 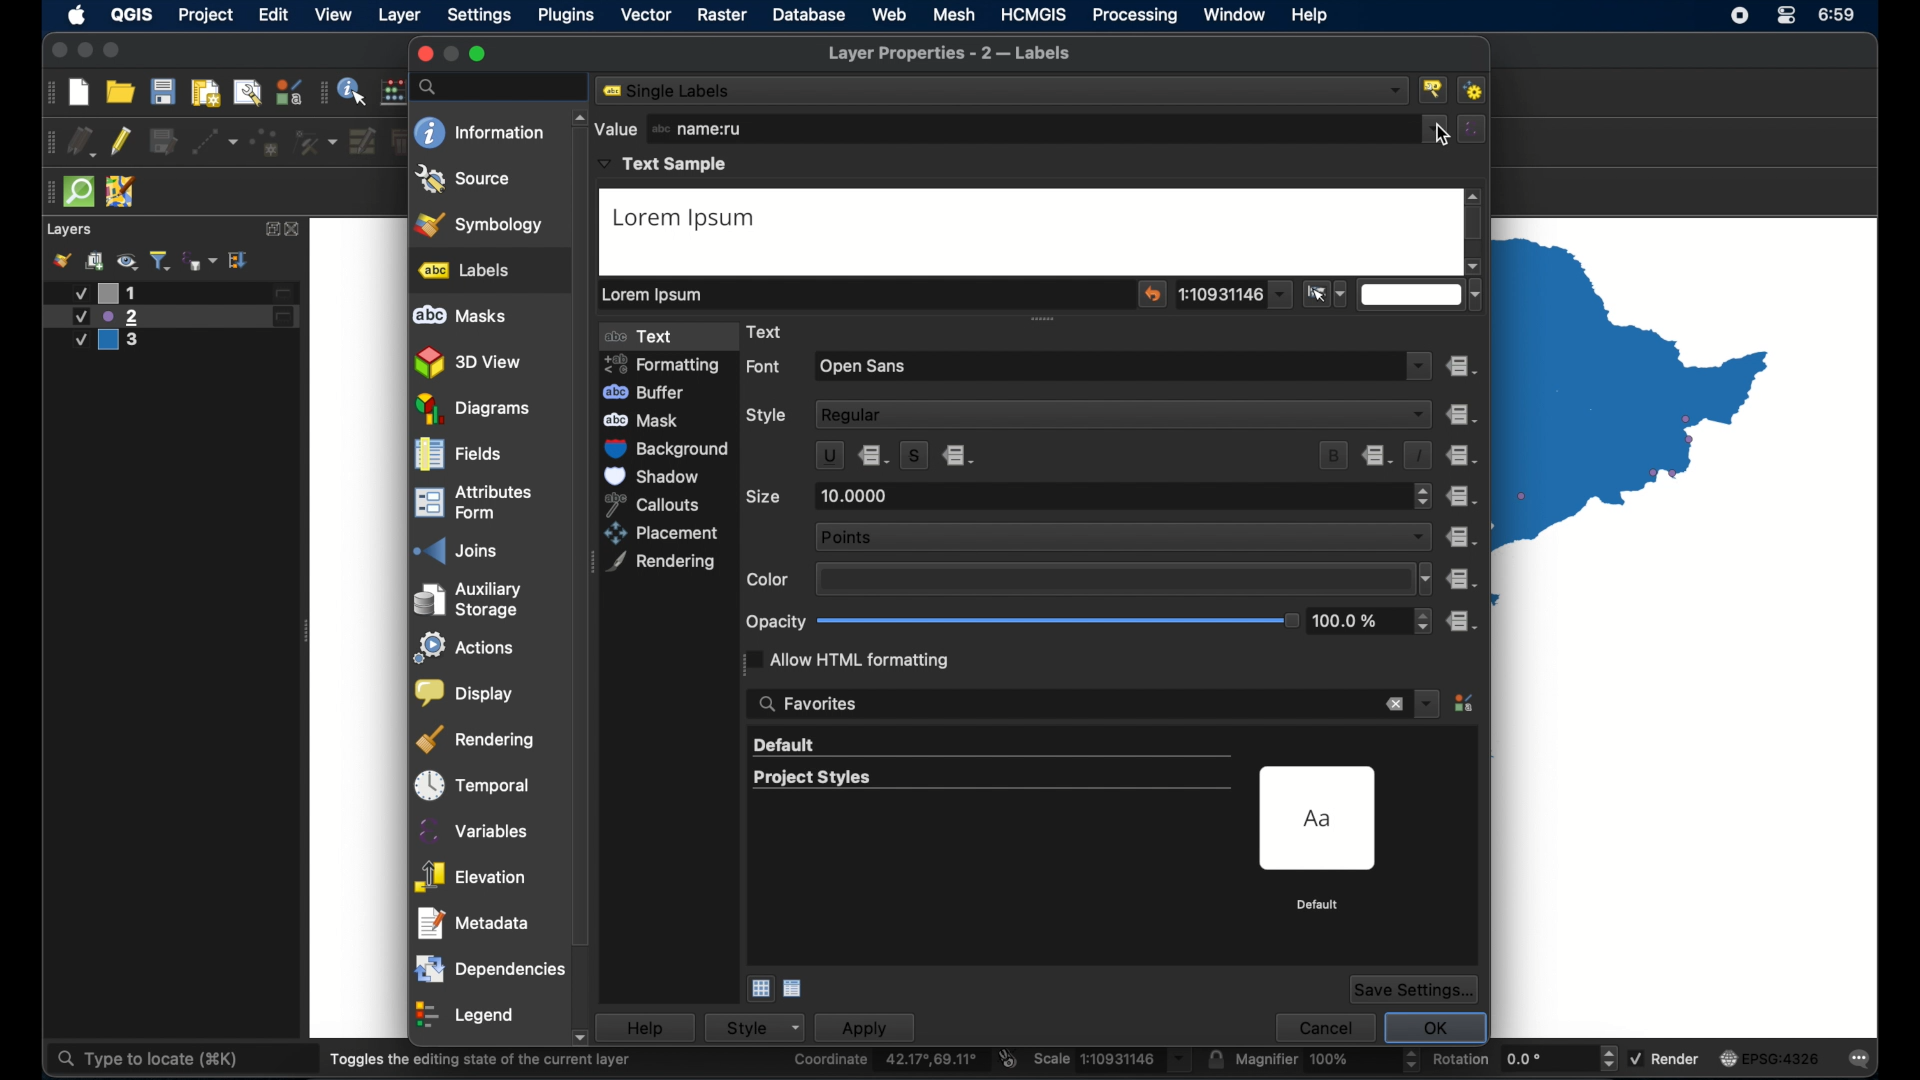 I want to click on default, so click(x=1319, y=905).